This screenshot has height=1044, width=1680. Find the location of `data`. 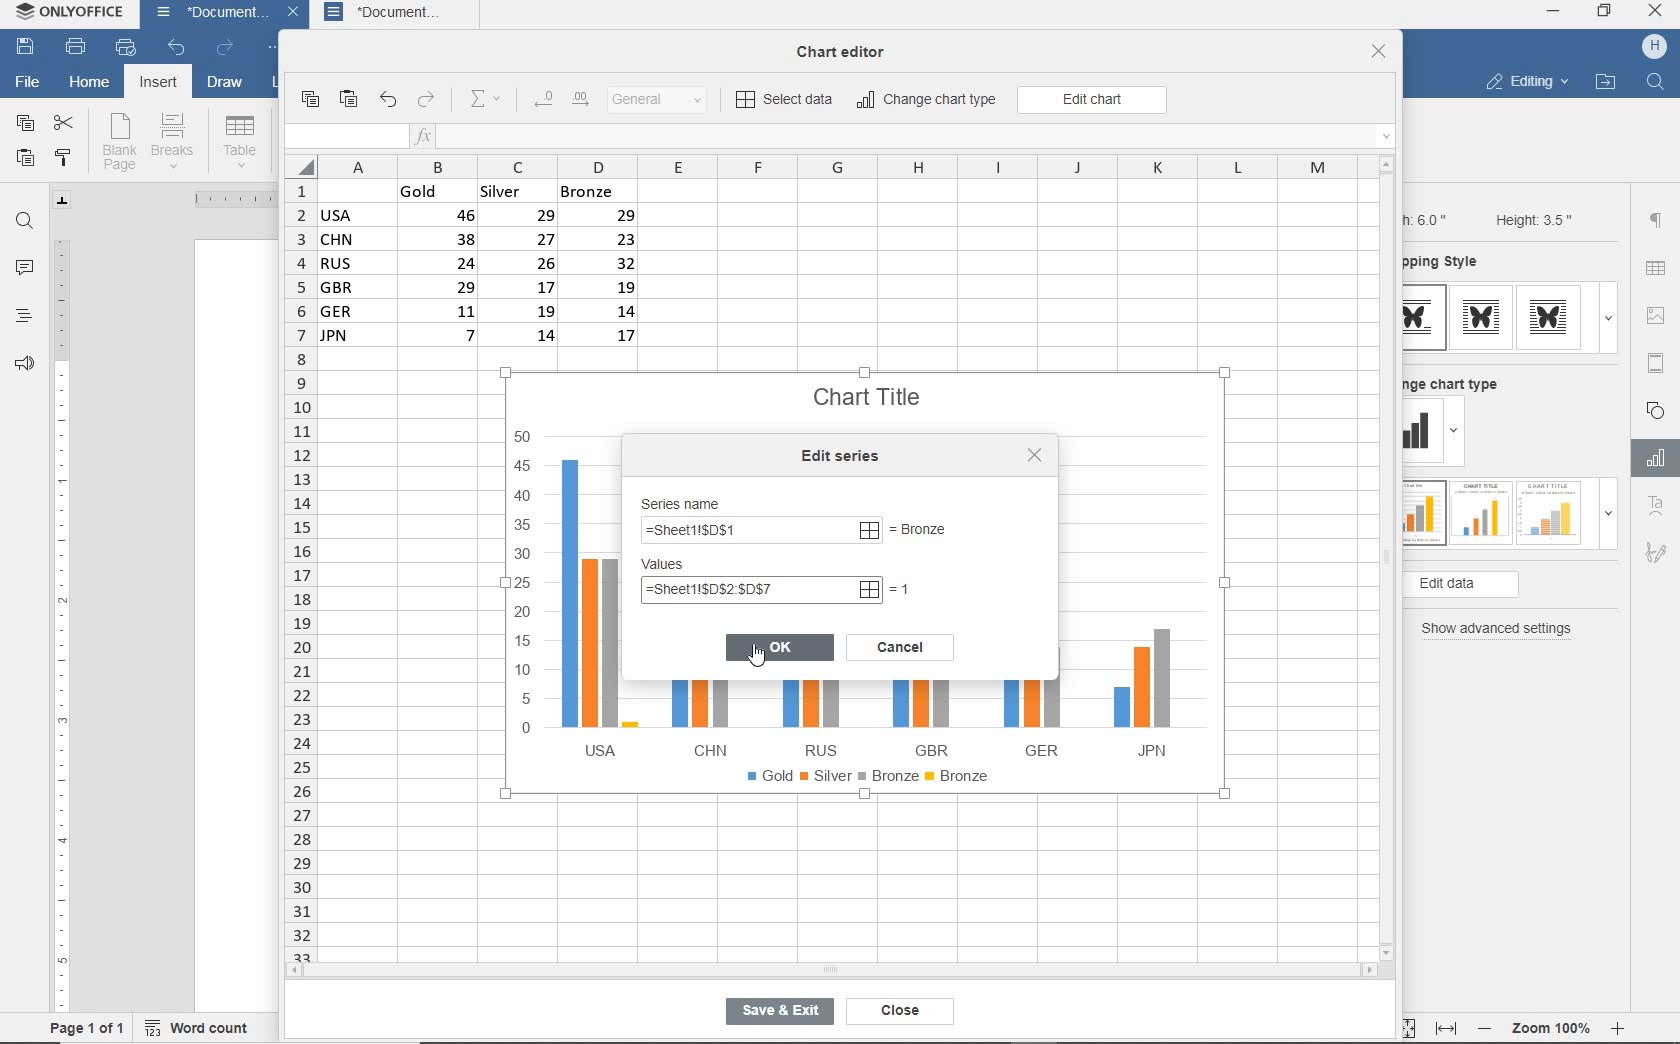

data is located at coordinates (487, 269).